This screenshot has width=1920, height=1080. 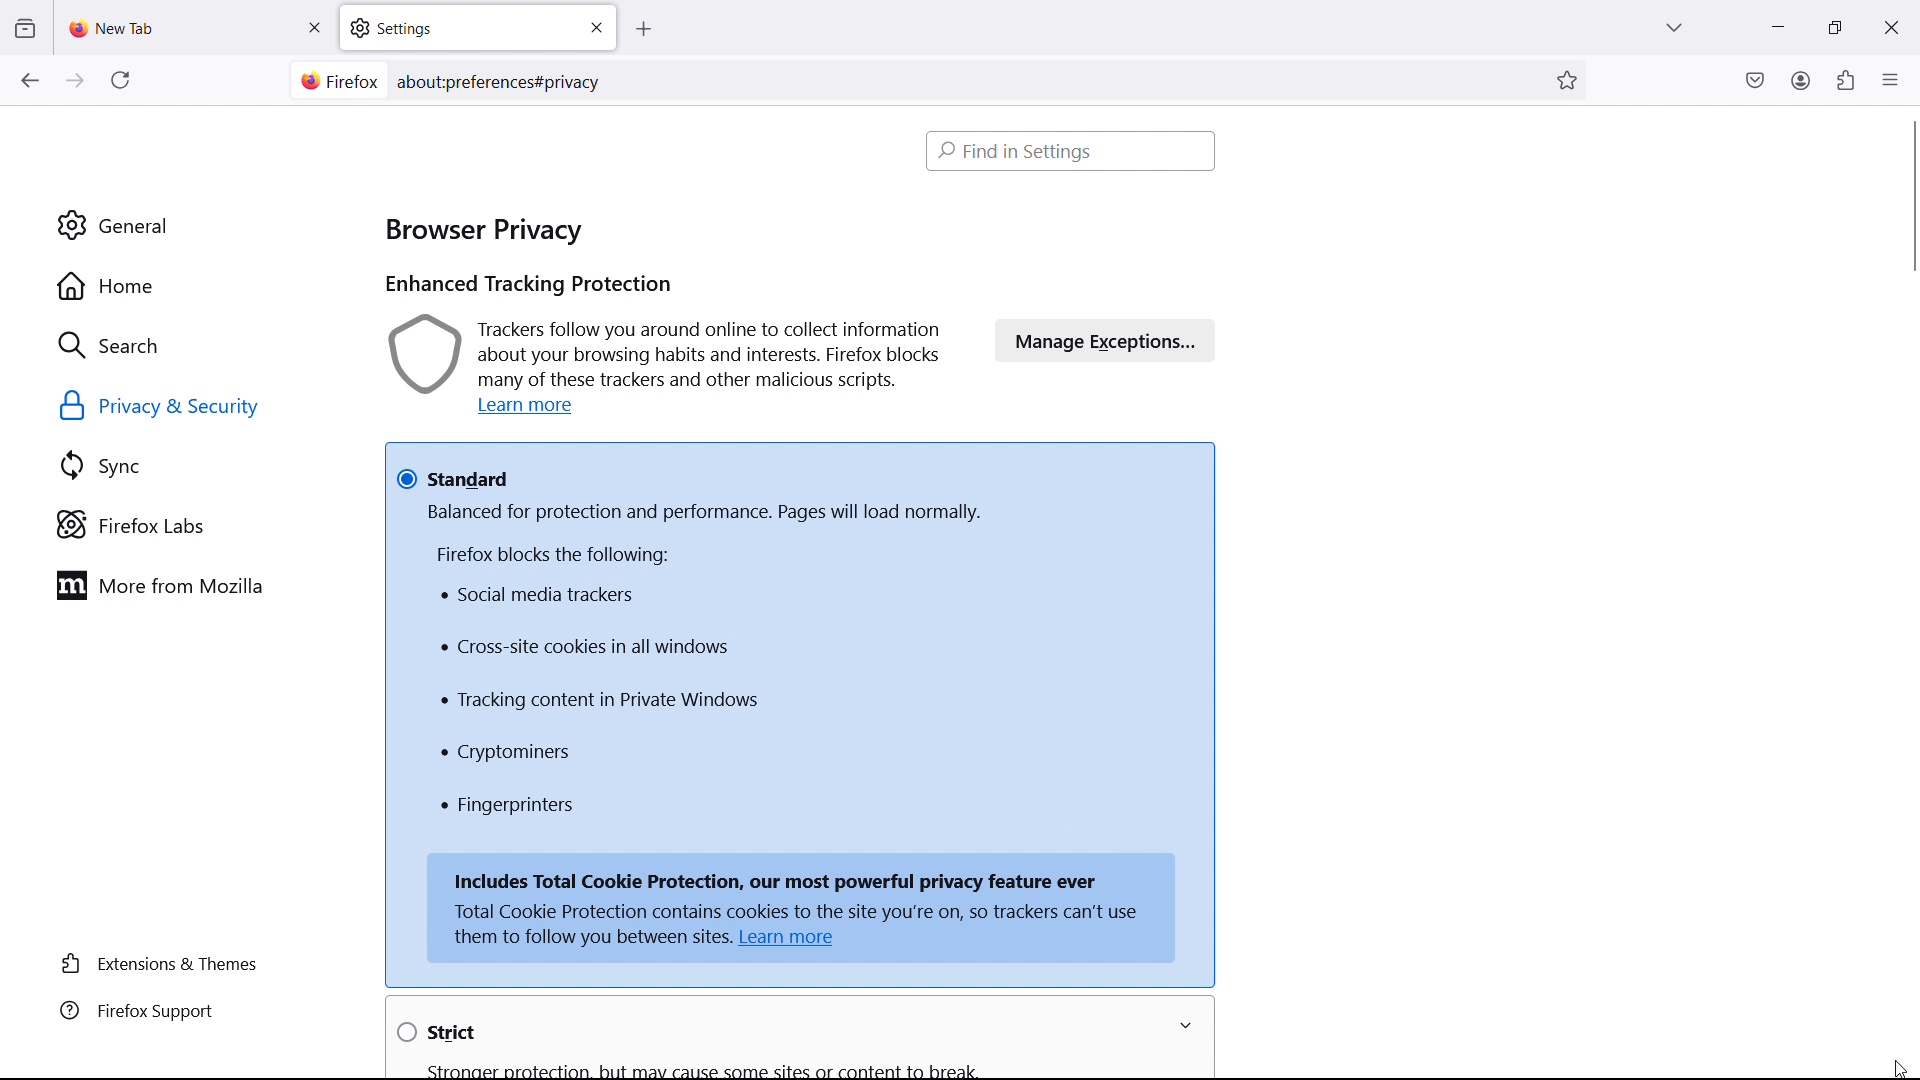 What do you see at coordinates (1106, 339) in the screenshot?
I see `manage exceptions` at bounding box center [1106, 339].